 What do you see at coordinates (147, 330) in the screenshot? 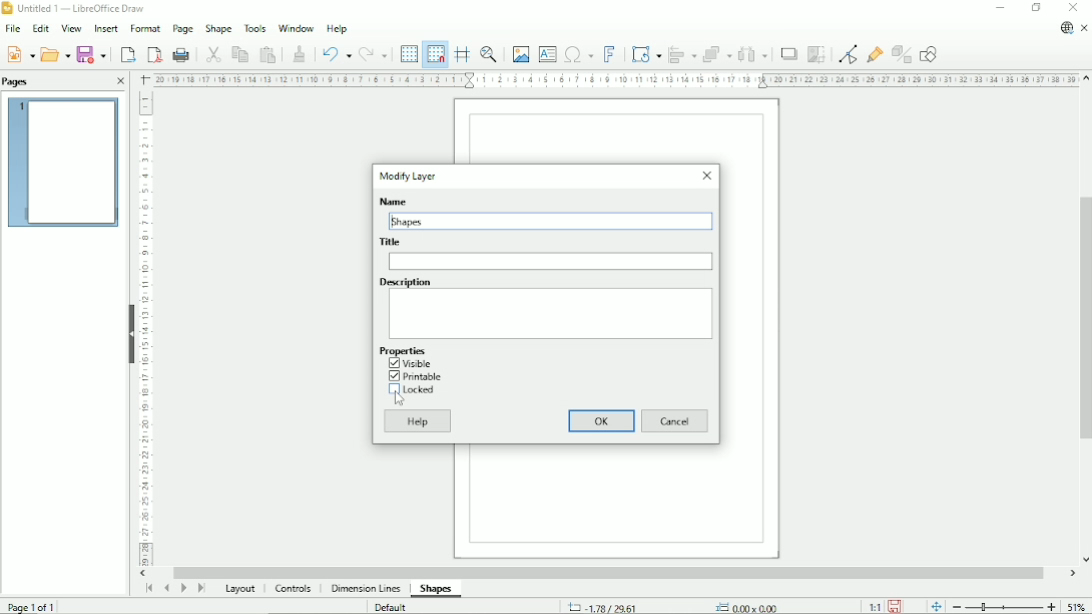
I see `Vertical scale` at bounding box center [147, 330].